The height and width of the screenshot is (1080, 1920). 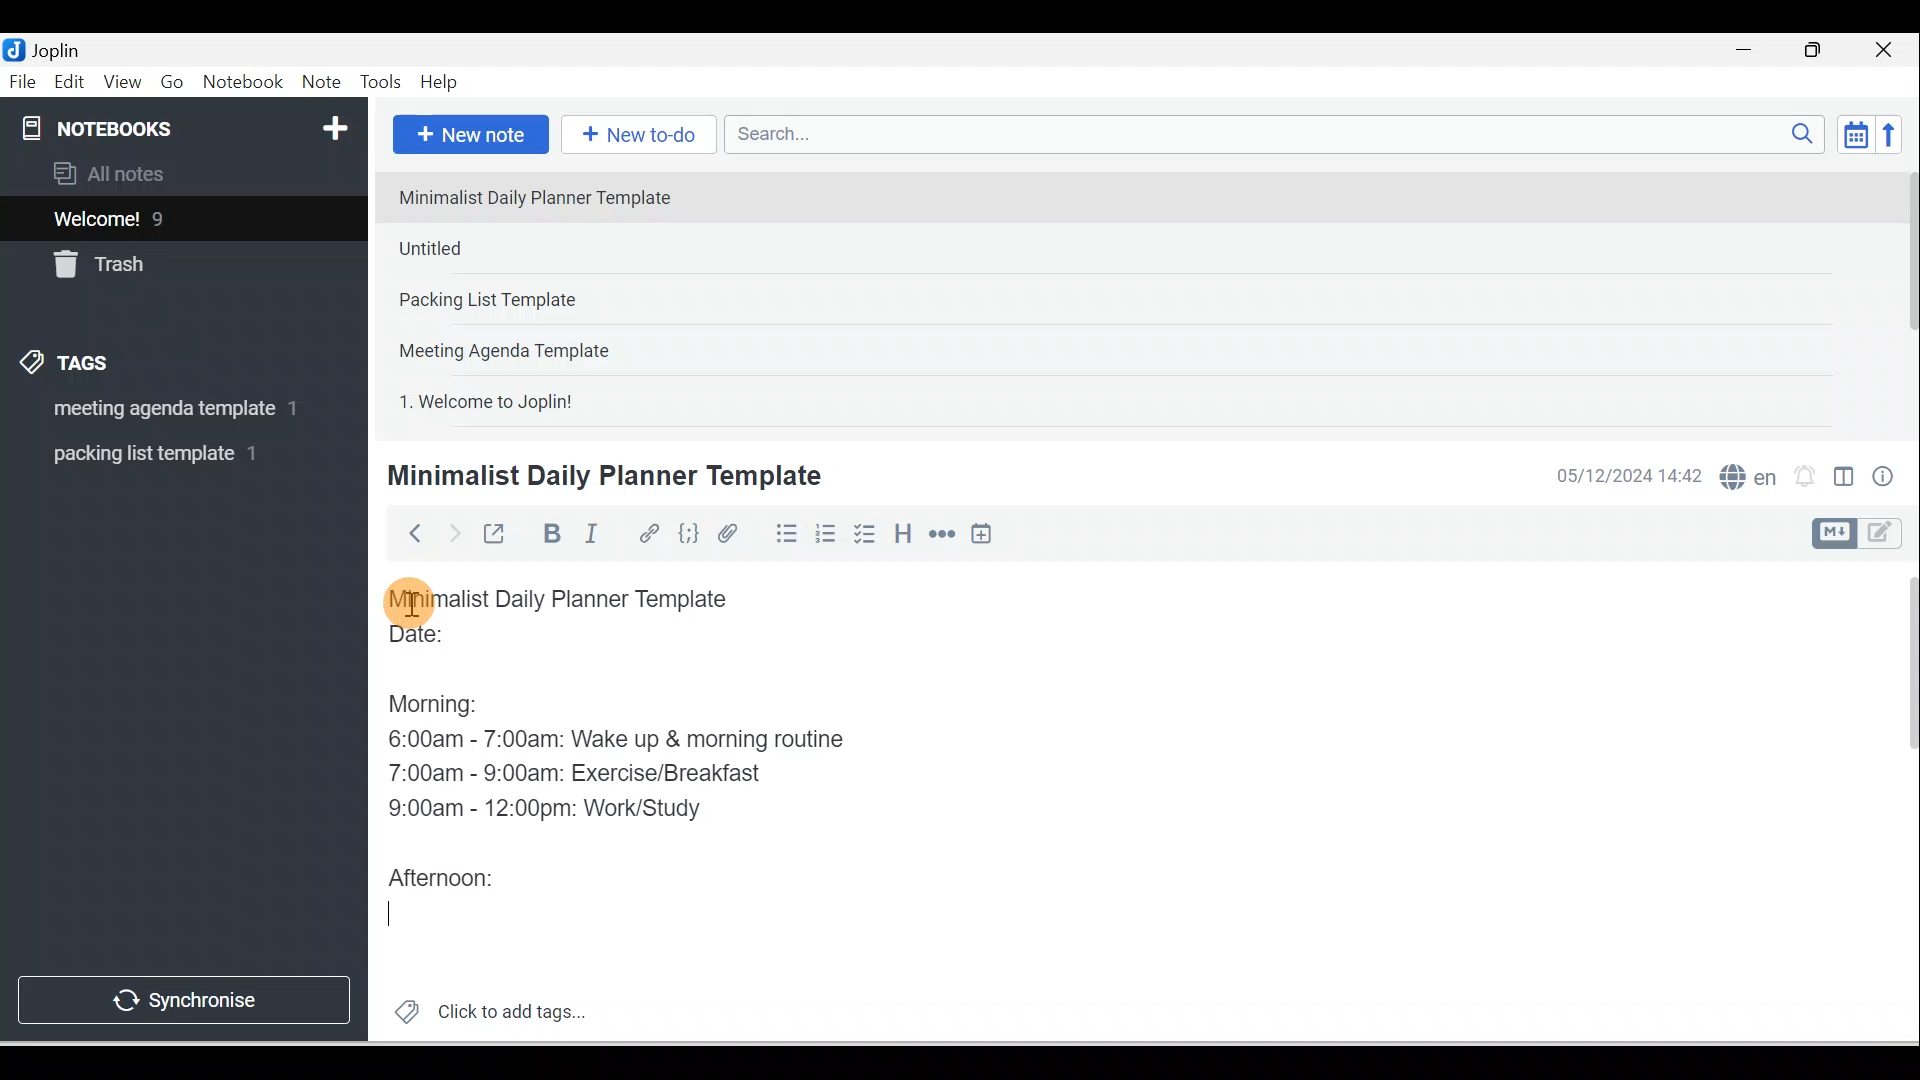 I want to click on Tag 2, so click(x=169, y=454).